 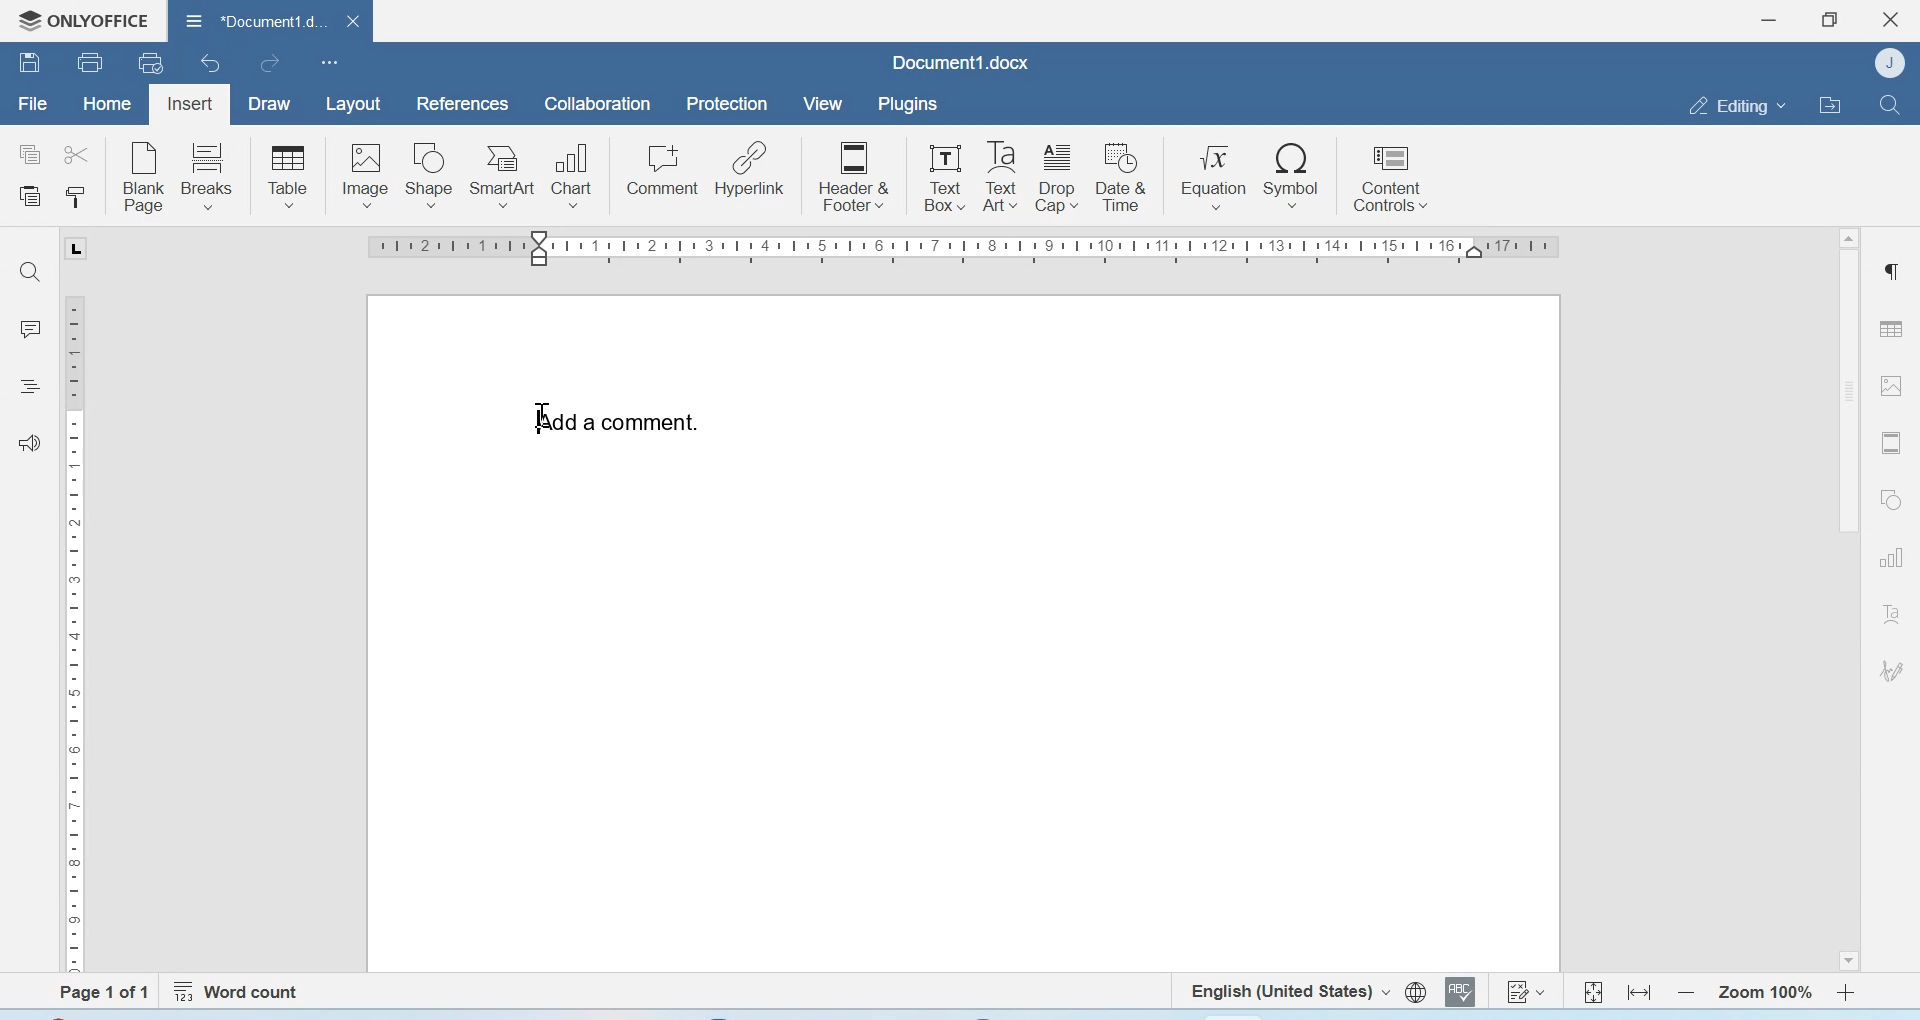 I want to click on Onlyoffice, so click(x=77, y=21).